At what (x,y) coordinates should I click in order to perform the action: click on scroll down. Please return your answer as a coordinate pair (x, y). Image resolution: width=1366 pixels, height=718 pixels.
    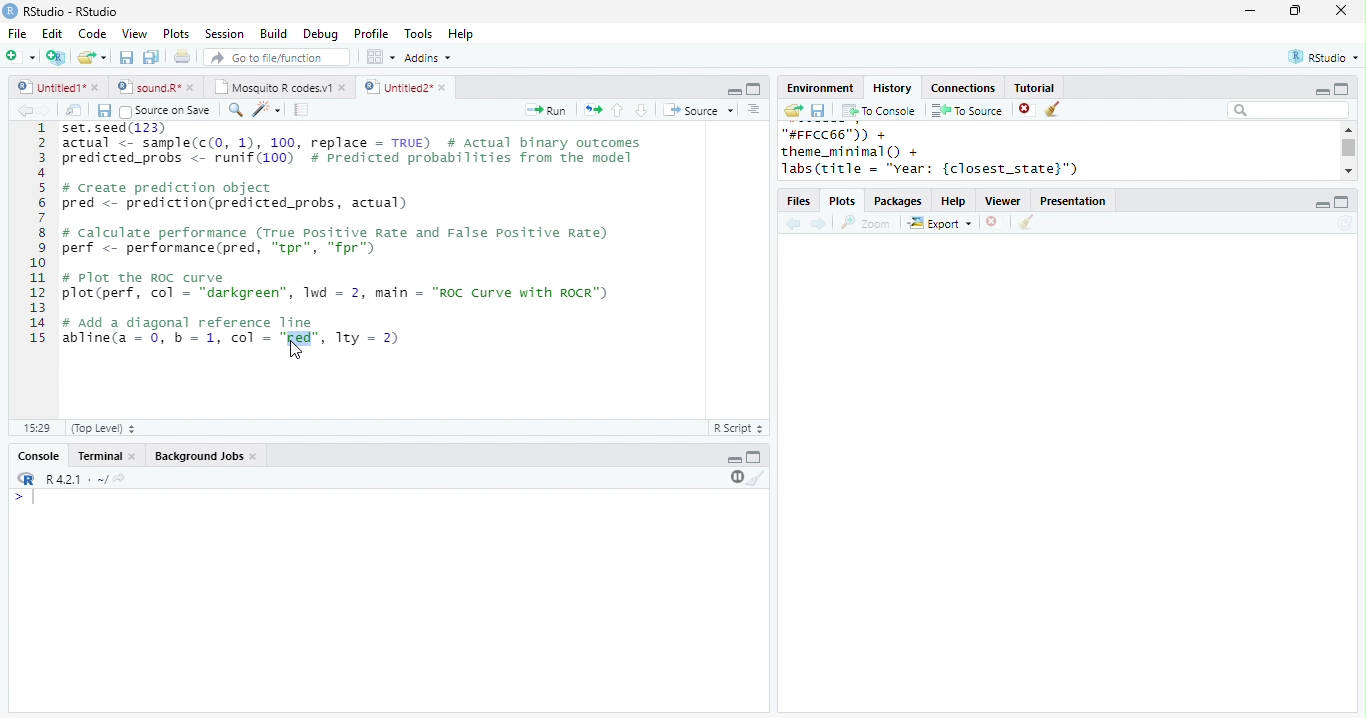
    Looking at the image, I should click on (1348, 170).